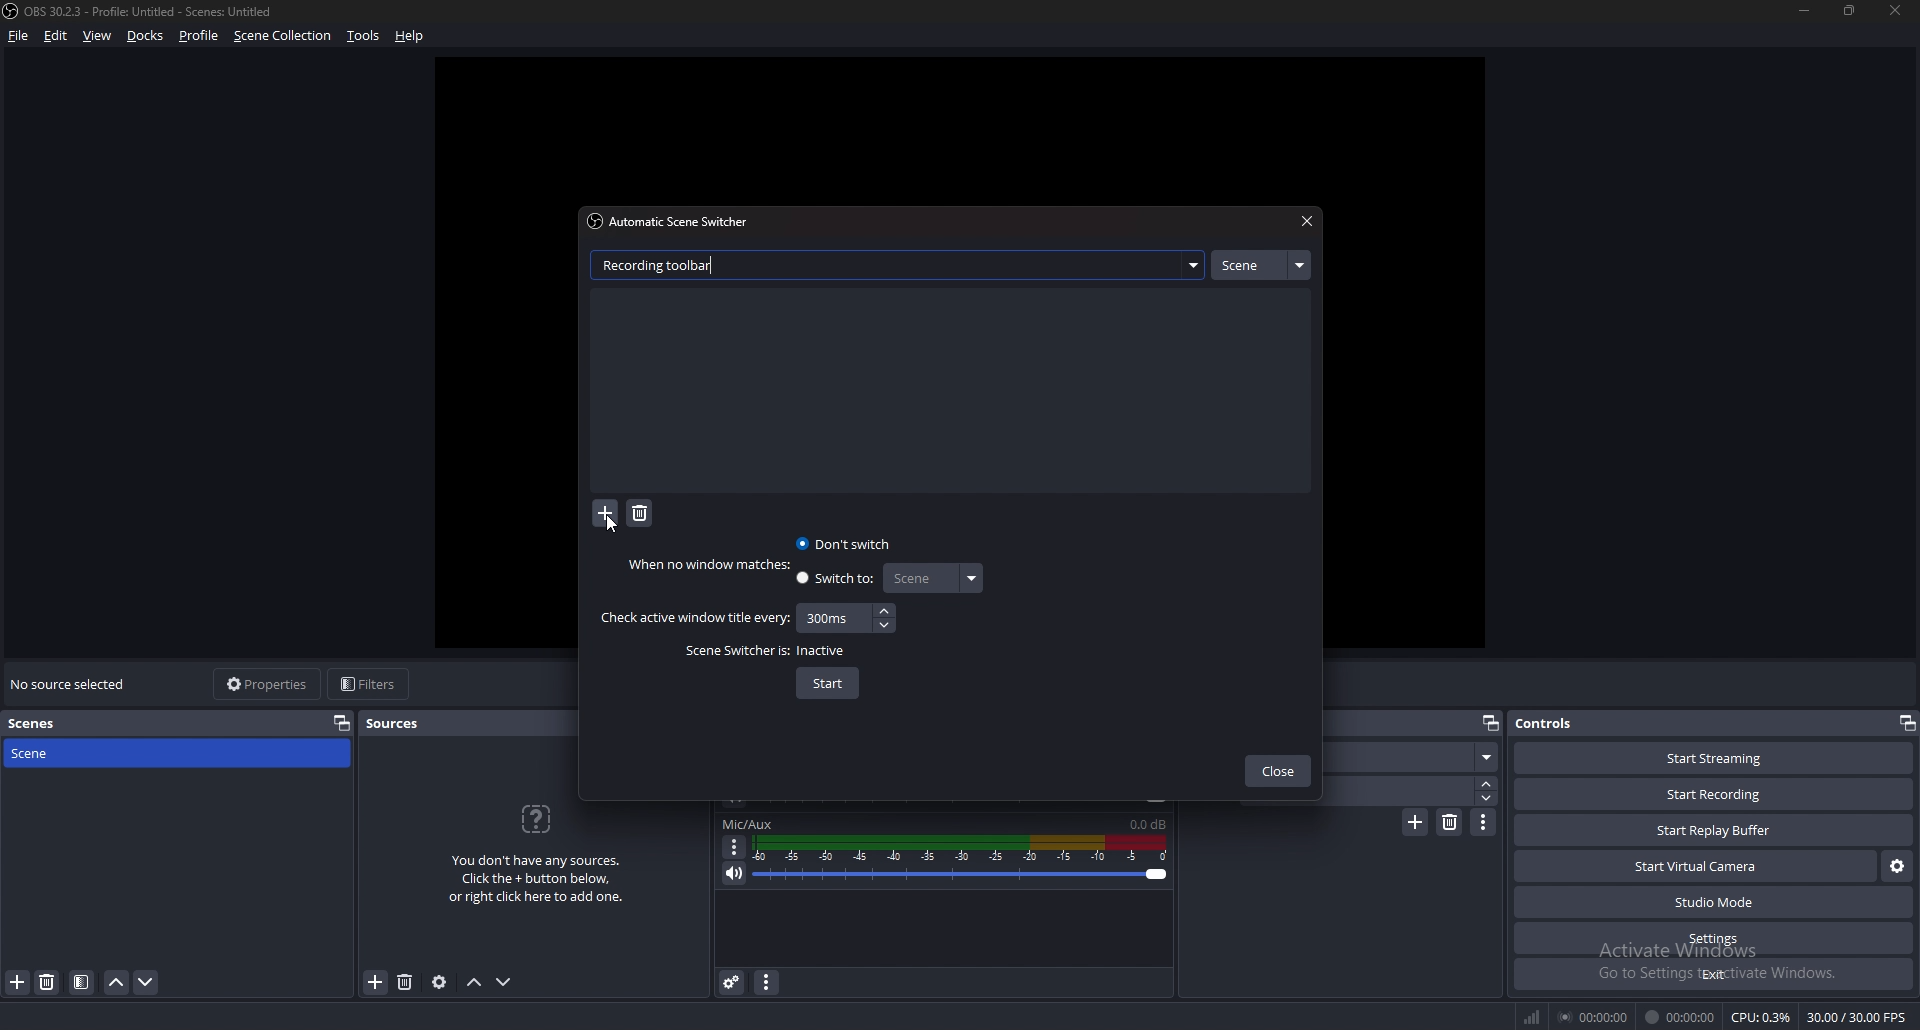 The width and height of the screenshot is (1920, 1030). I want to click on add transition, so click(1415, 822).